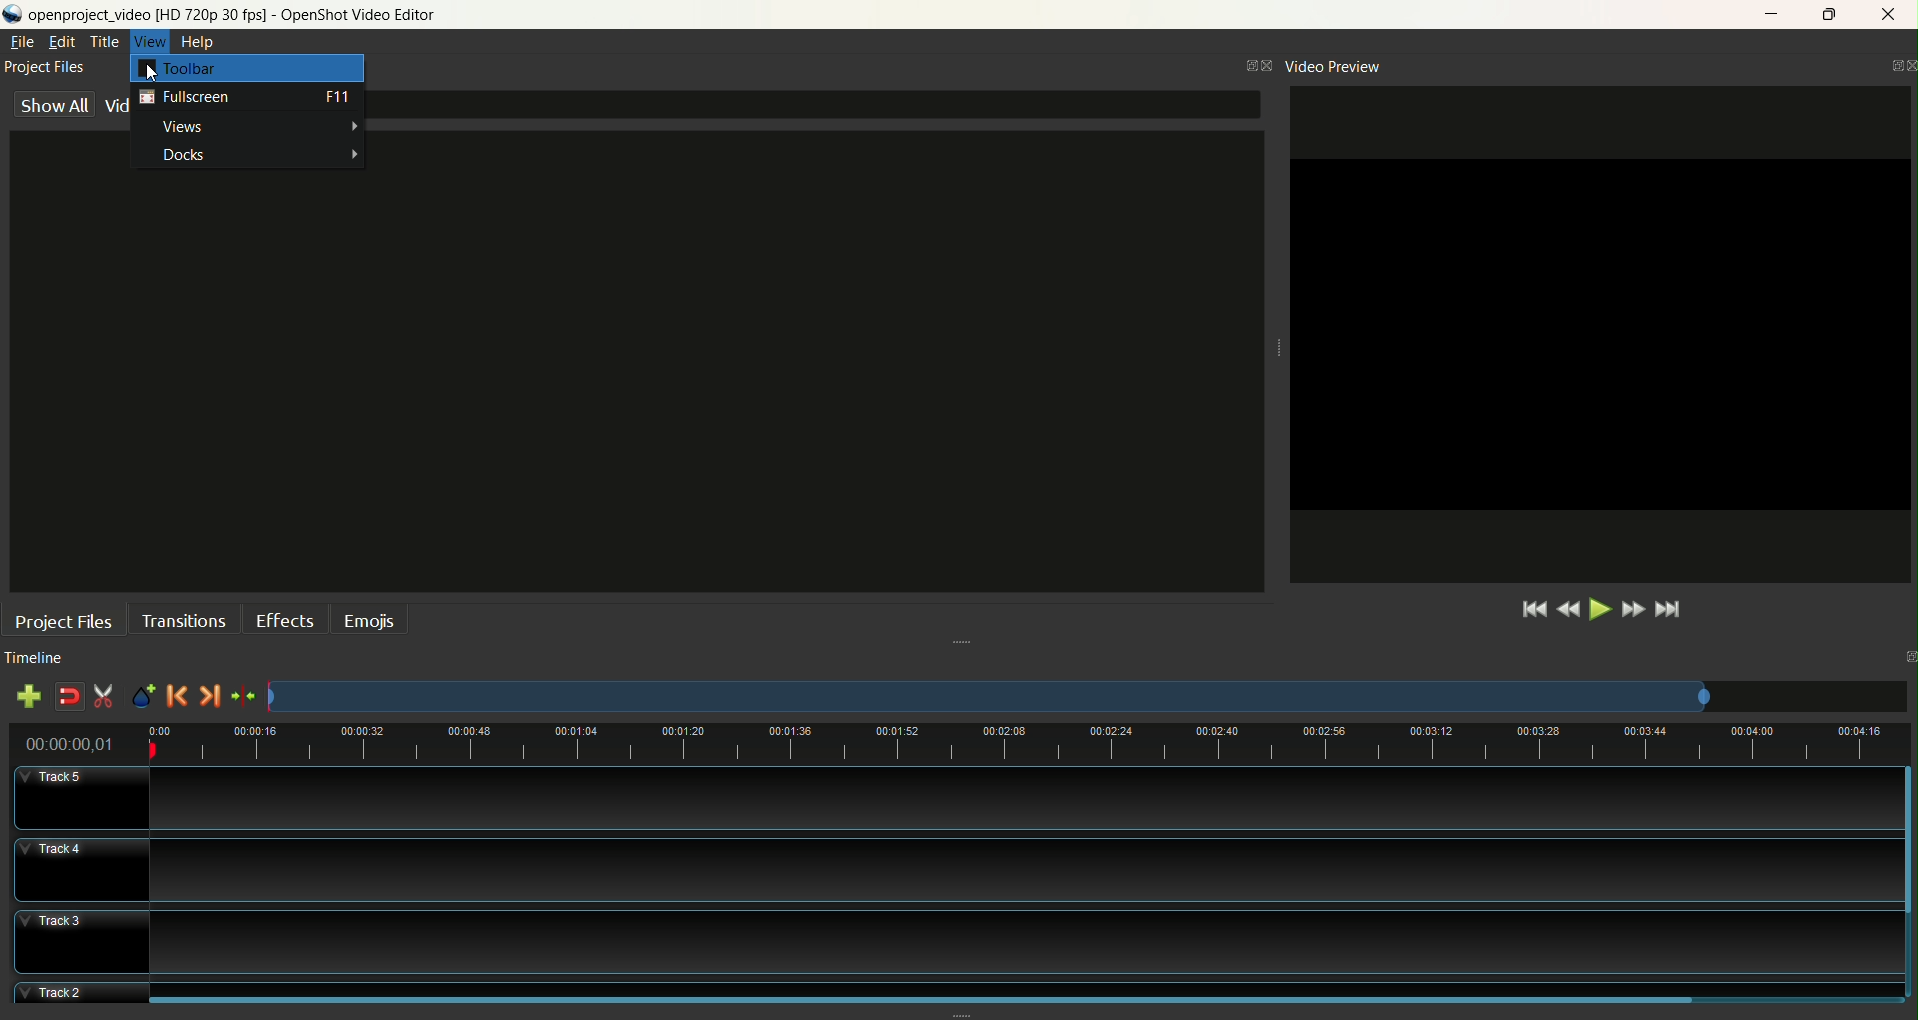  I want to click on show all, so click(54, 106).